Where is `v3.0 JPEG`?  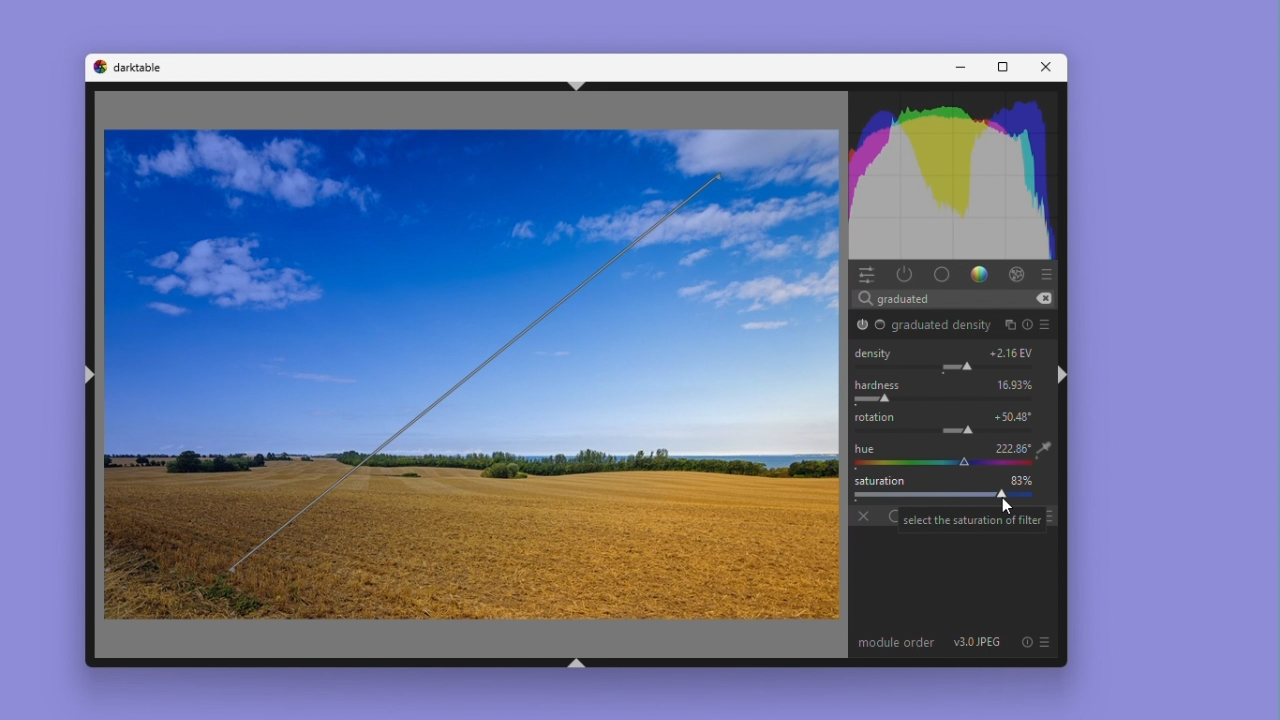 v3.0 JPEG is located at coordinates (979, 643).